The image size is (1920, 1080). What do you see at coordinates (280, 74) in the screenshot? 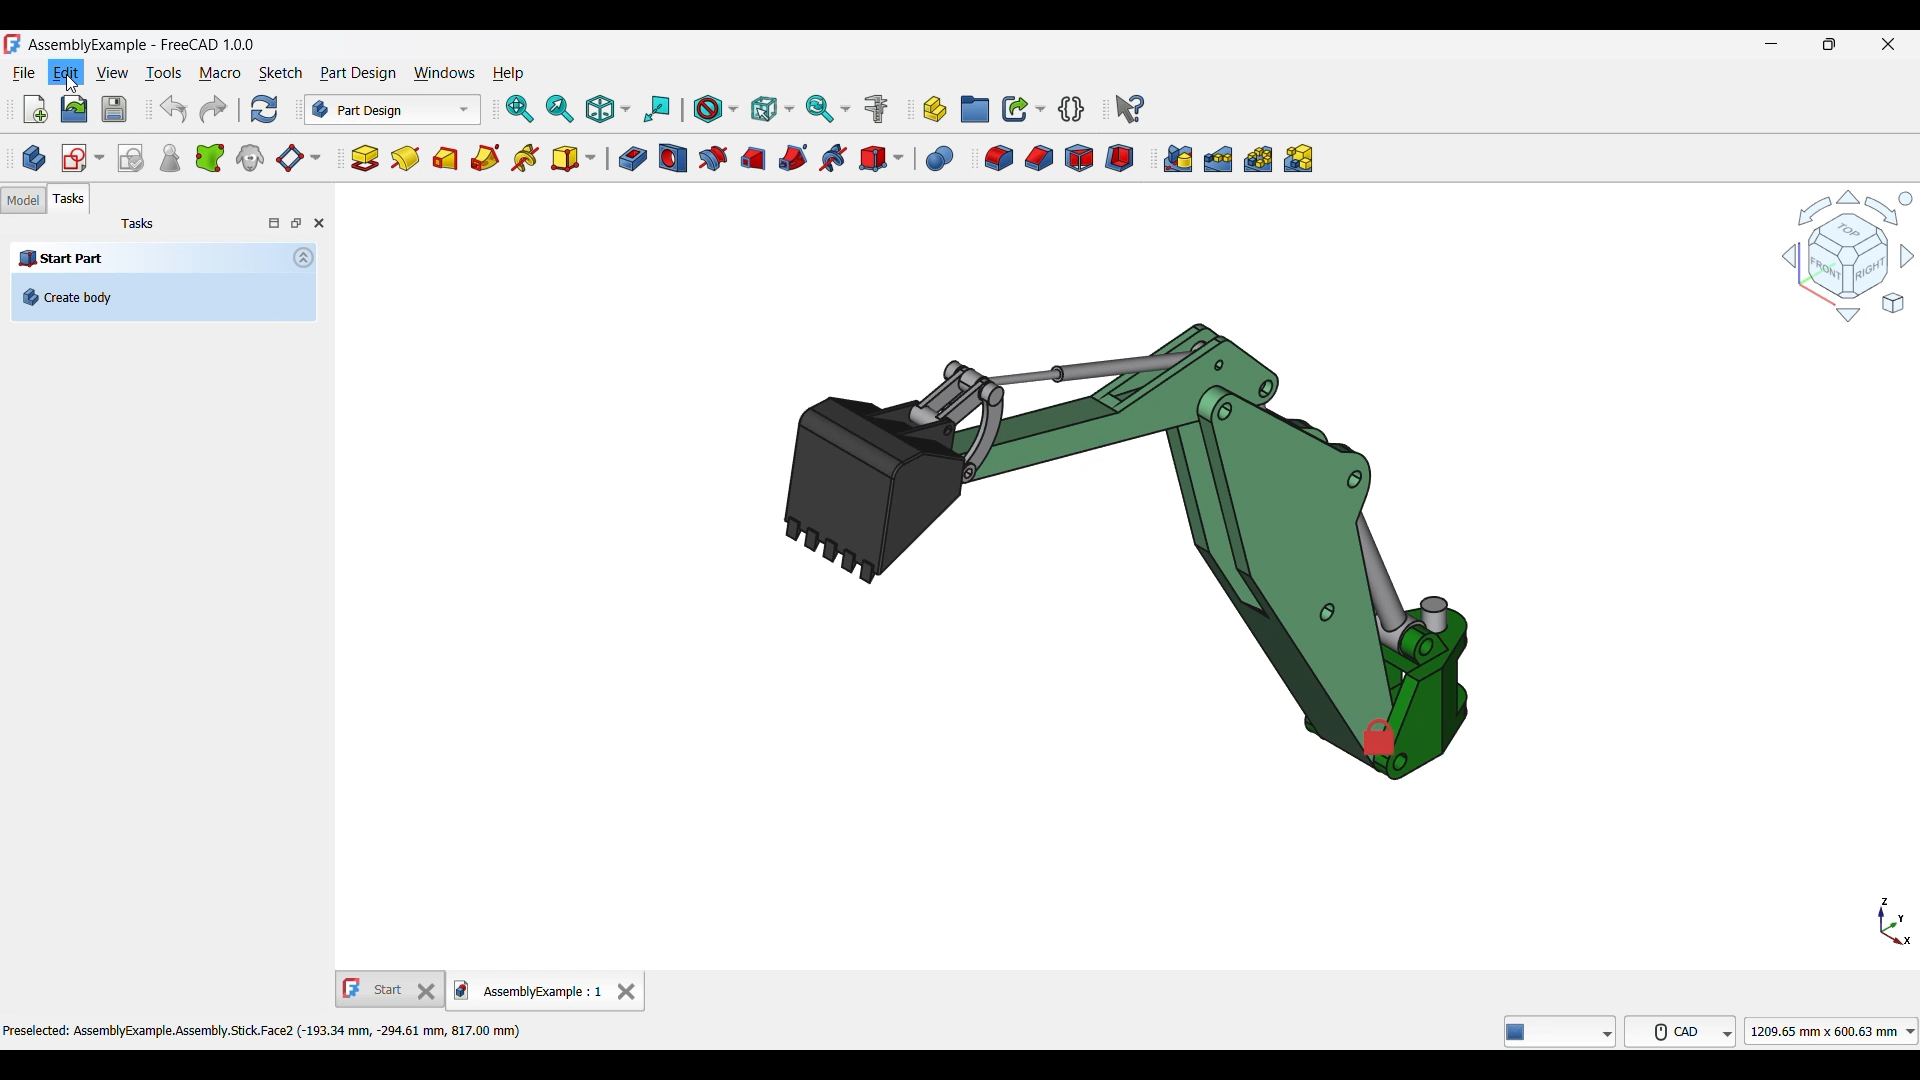
I see `Sketch menu` at bounding box center [280, 74].